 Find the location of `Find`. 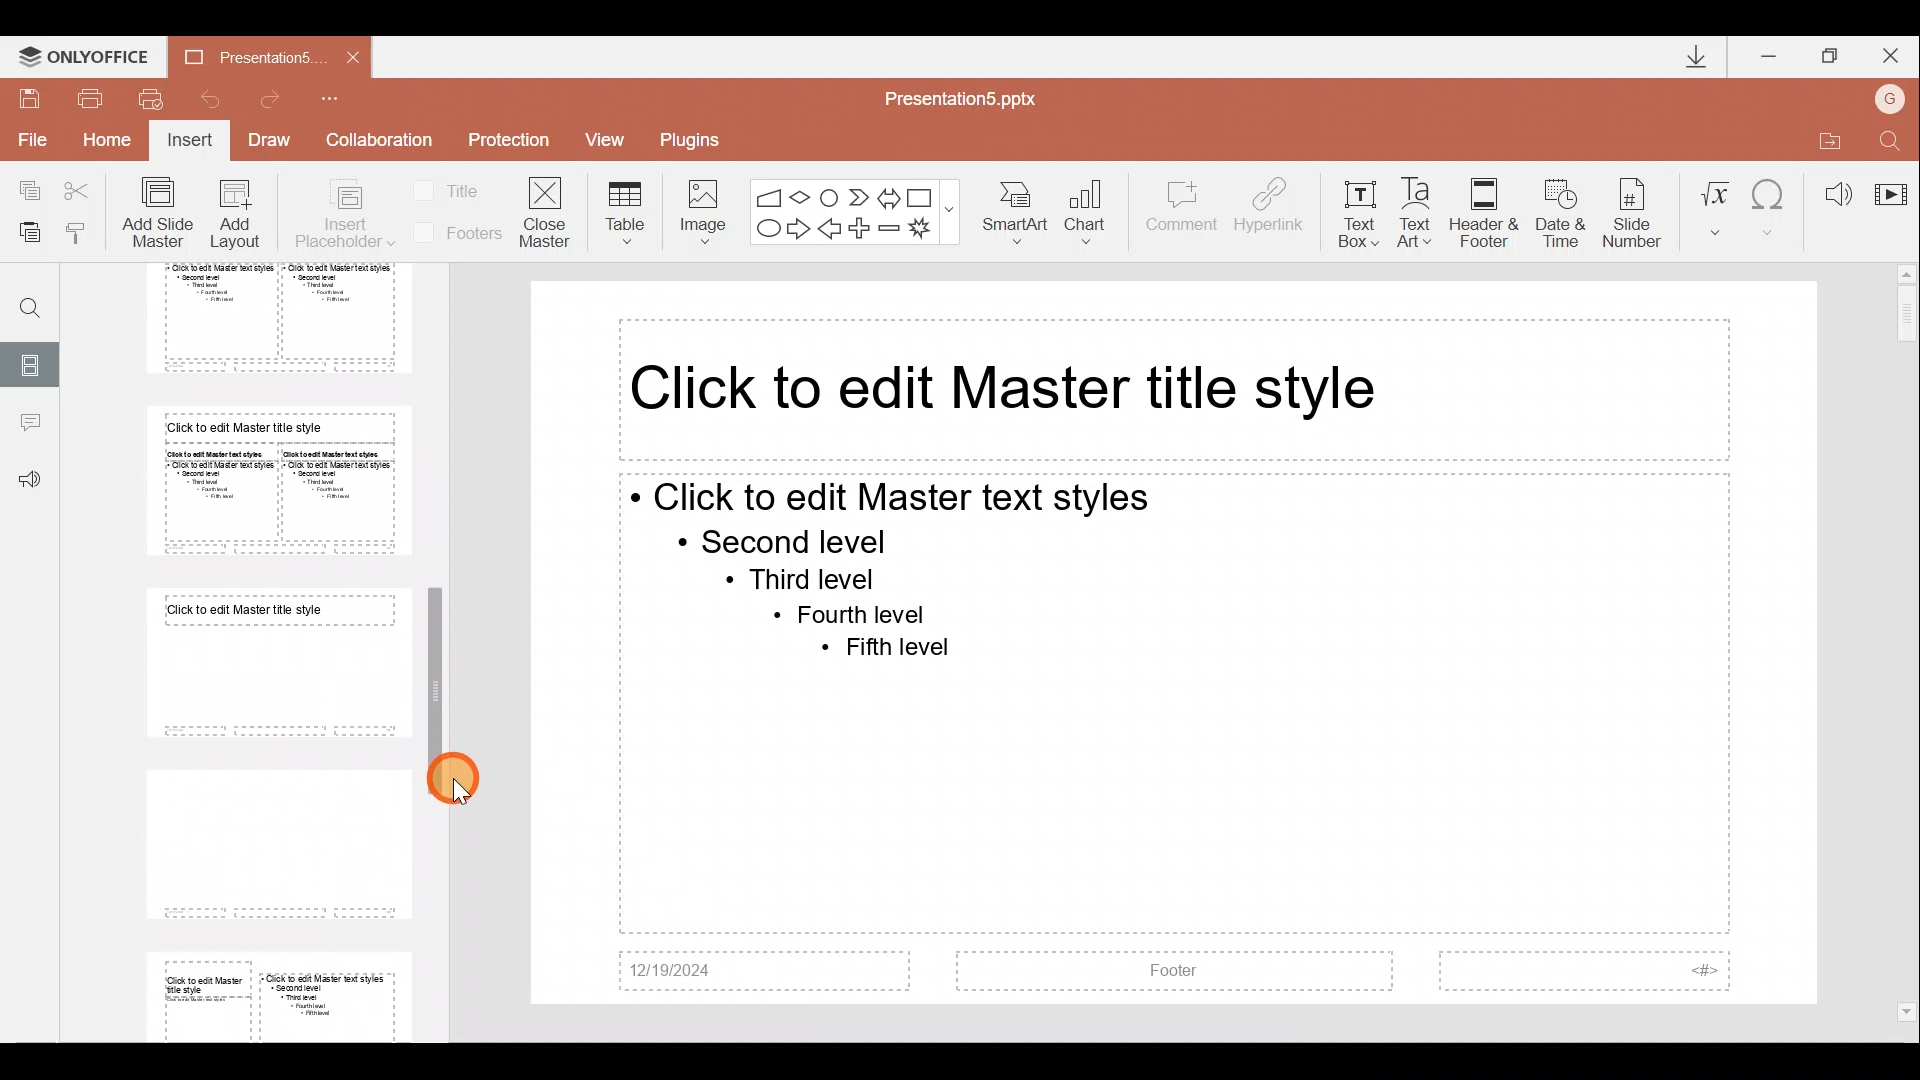

Find is located at coordinates (23, 300).